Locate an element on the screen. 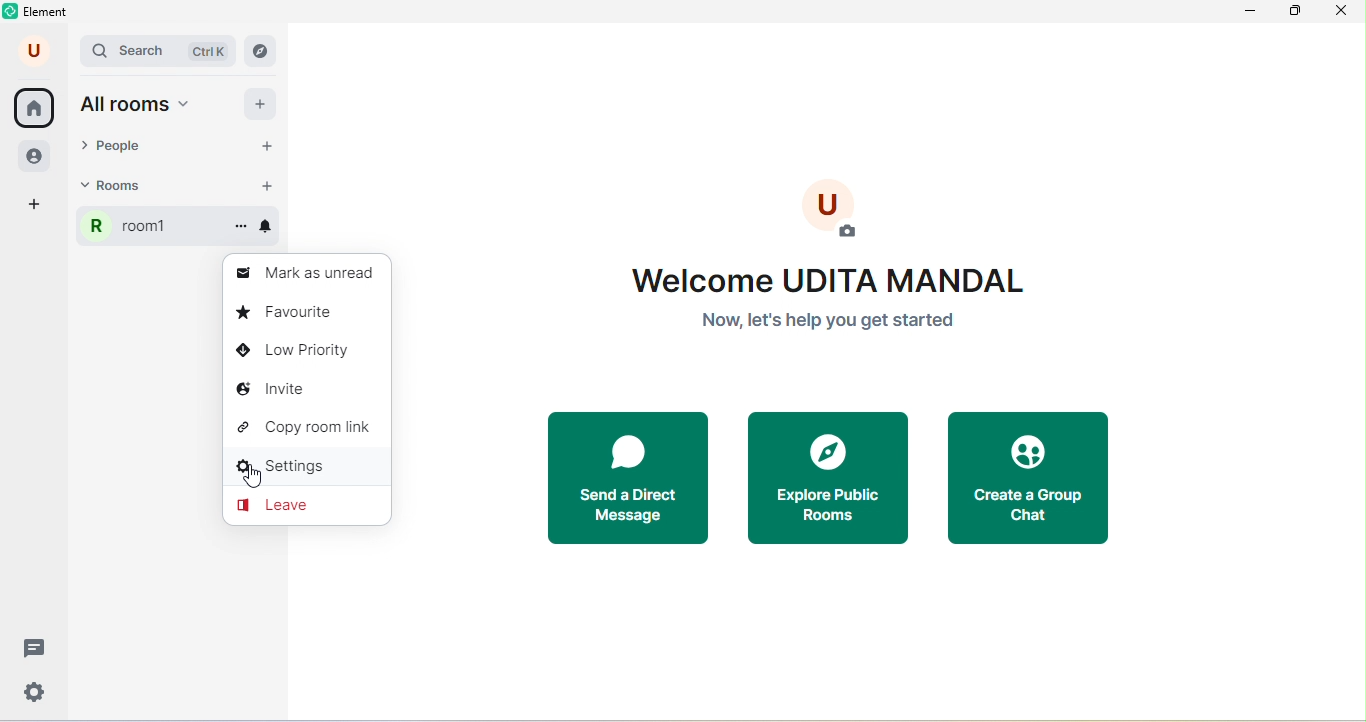 The height and width of the screenshot is (722, 1366). notifications is located at coordinates (275, 223).